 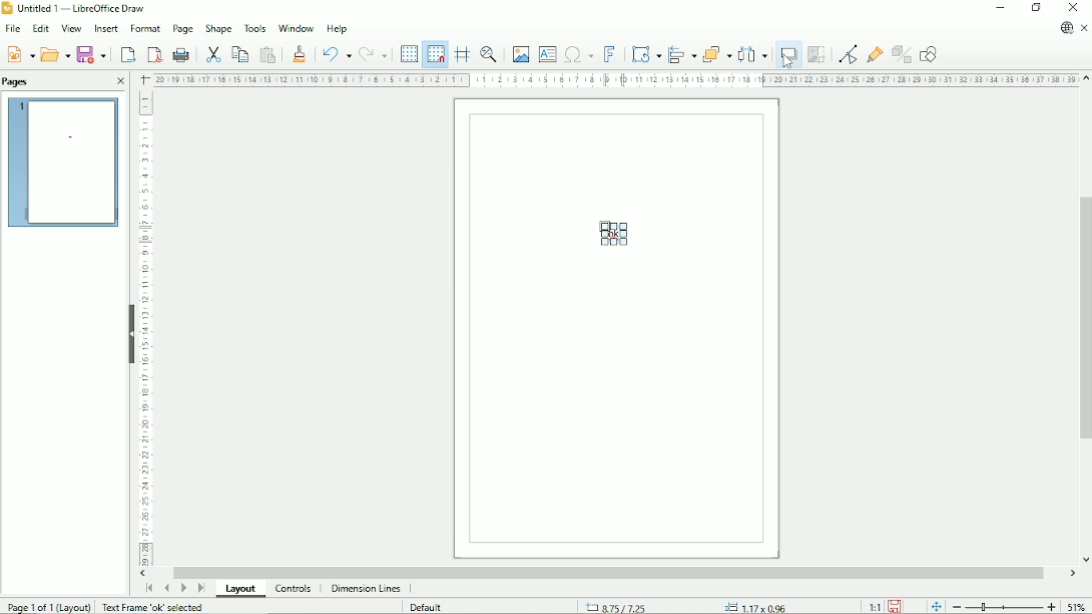 What do you see at coordinates (269, 54) in the screenshot?
I see `Paste` at bounding box center [269, 54].